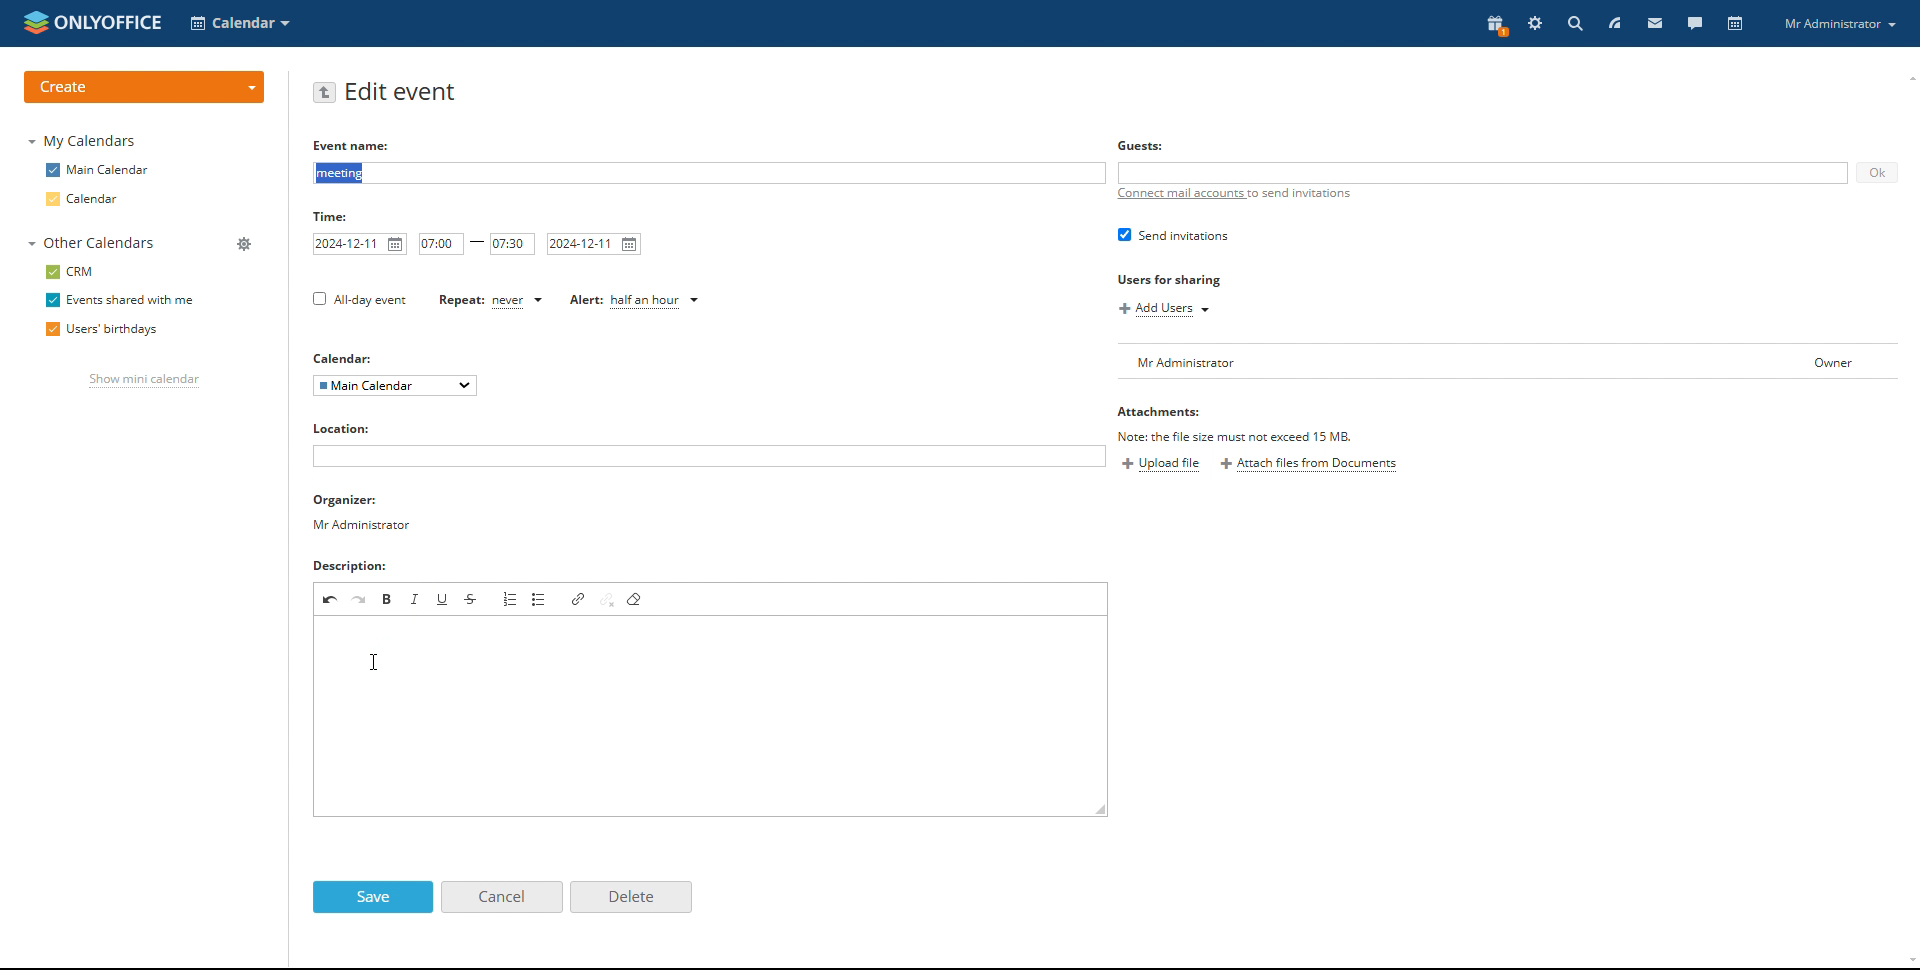 Image resolution: width=1920 pixels, height=970 pixels. Describe the element at coordinates (1656, 22) in the screenshot. I see `mail` at that location.